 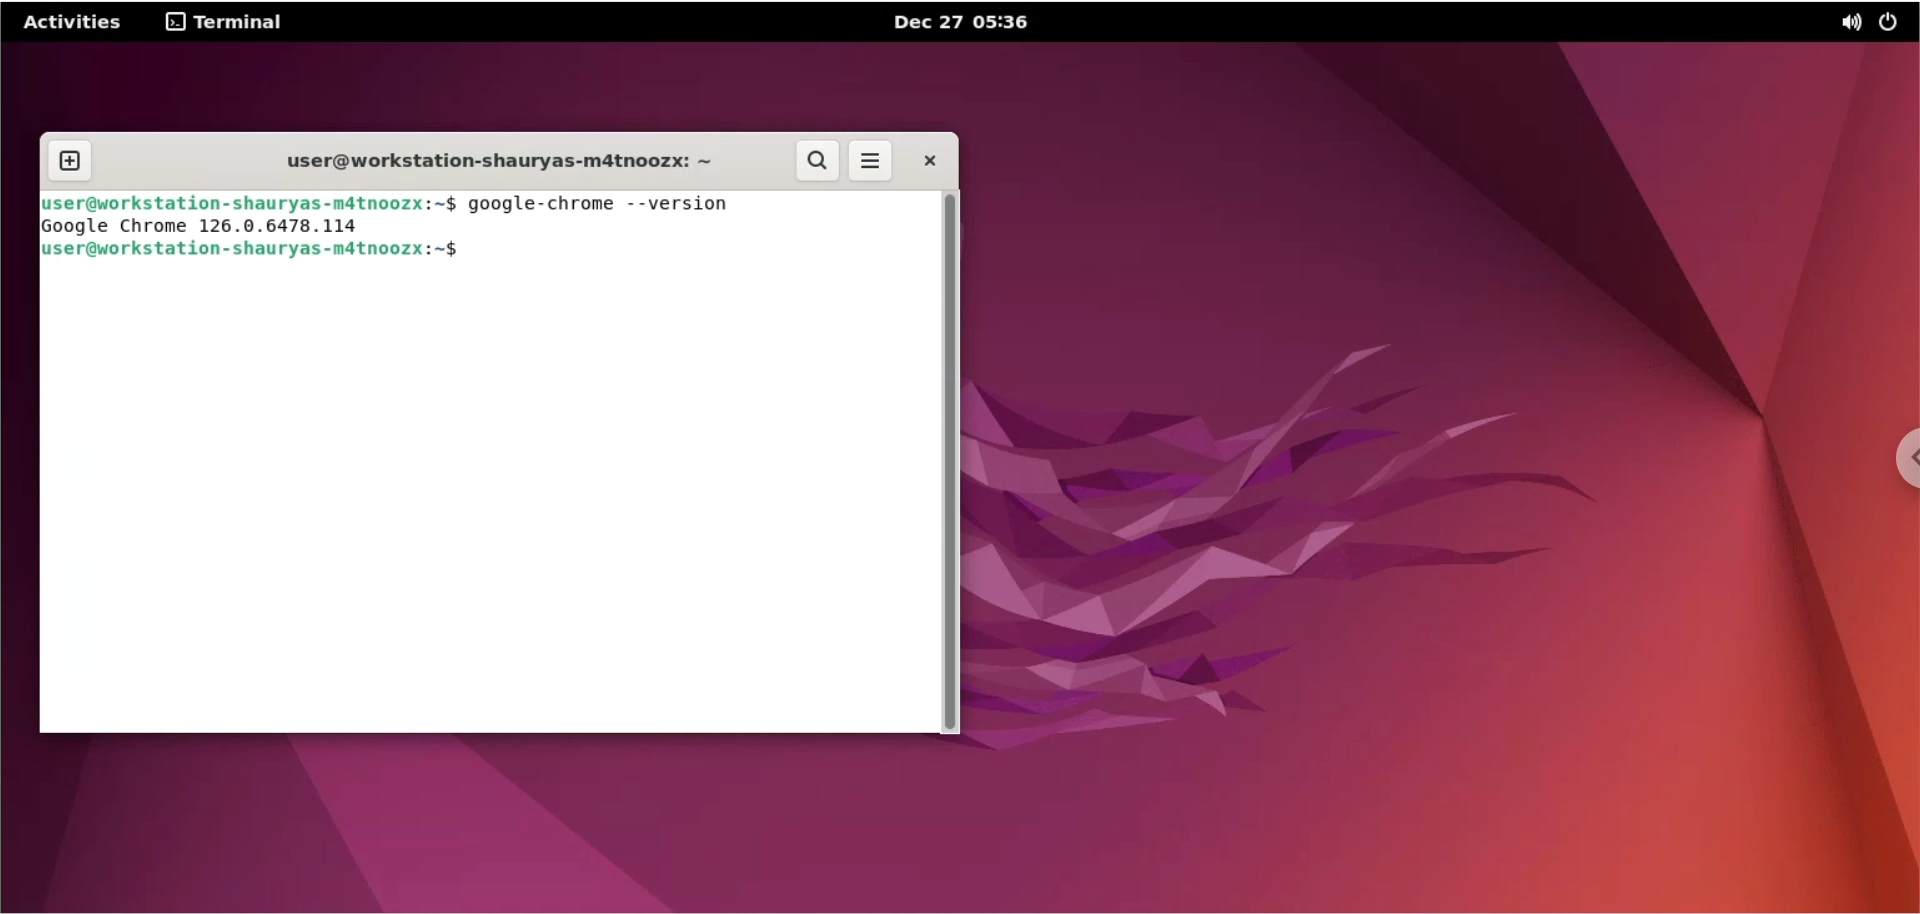 What do you see at coordinates (209, 227) in the screenshot?
I see `Google Chrome 126.0.6470.114` at bounding box center [209, 227].